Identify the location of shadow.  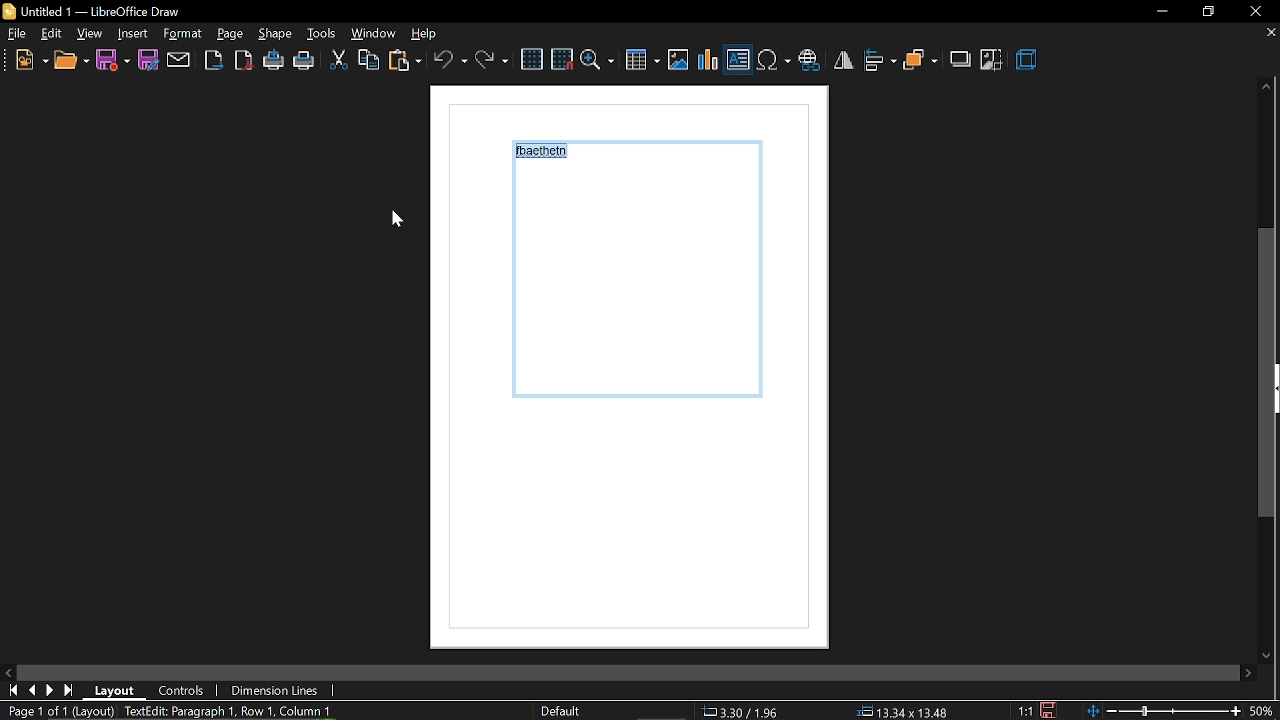
(961, 60).